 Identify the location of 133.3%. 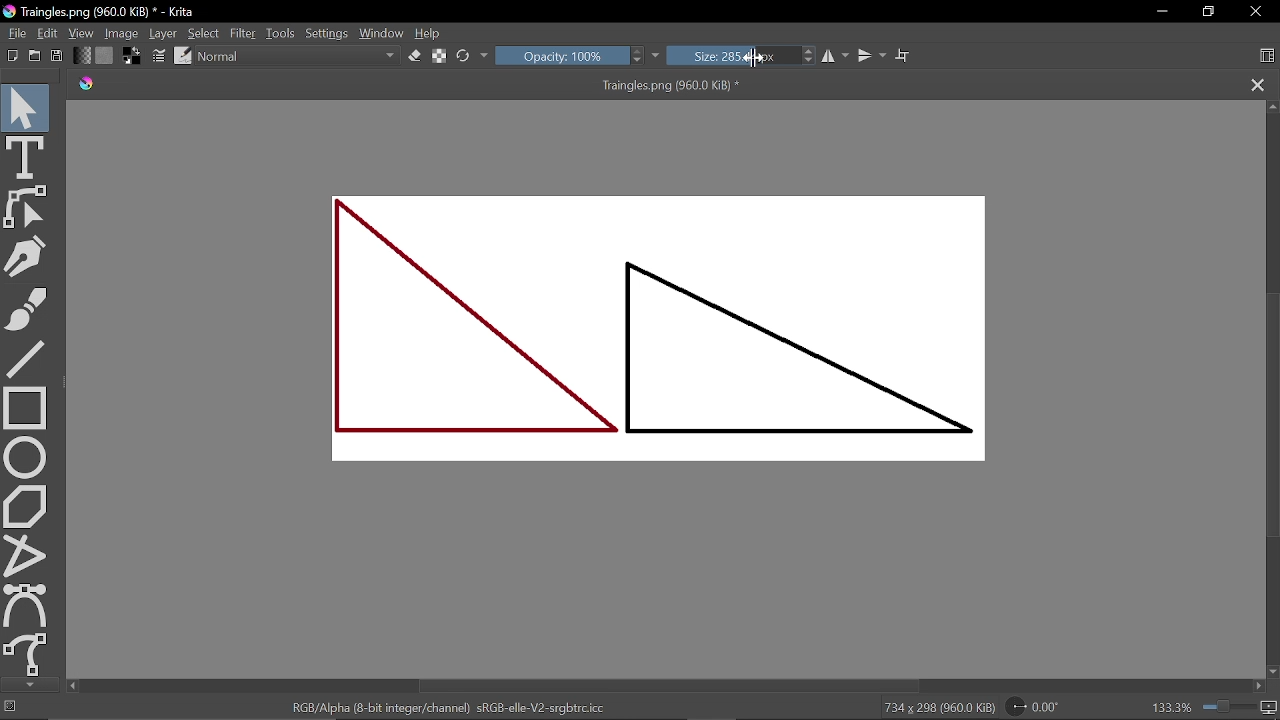
(1207, 705).